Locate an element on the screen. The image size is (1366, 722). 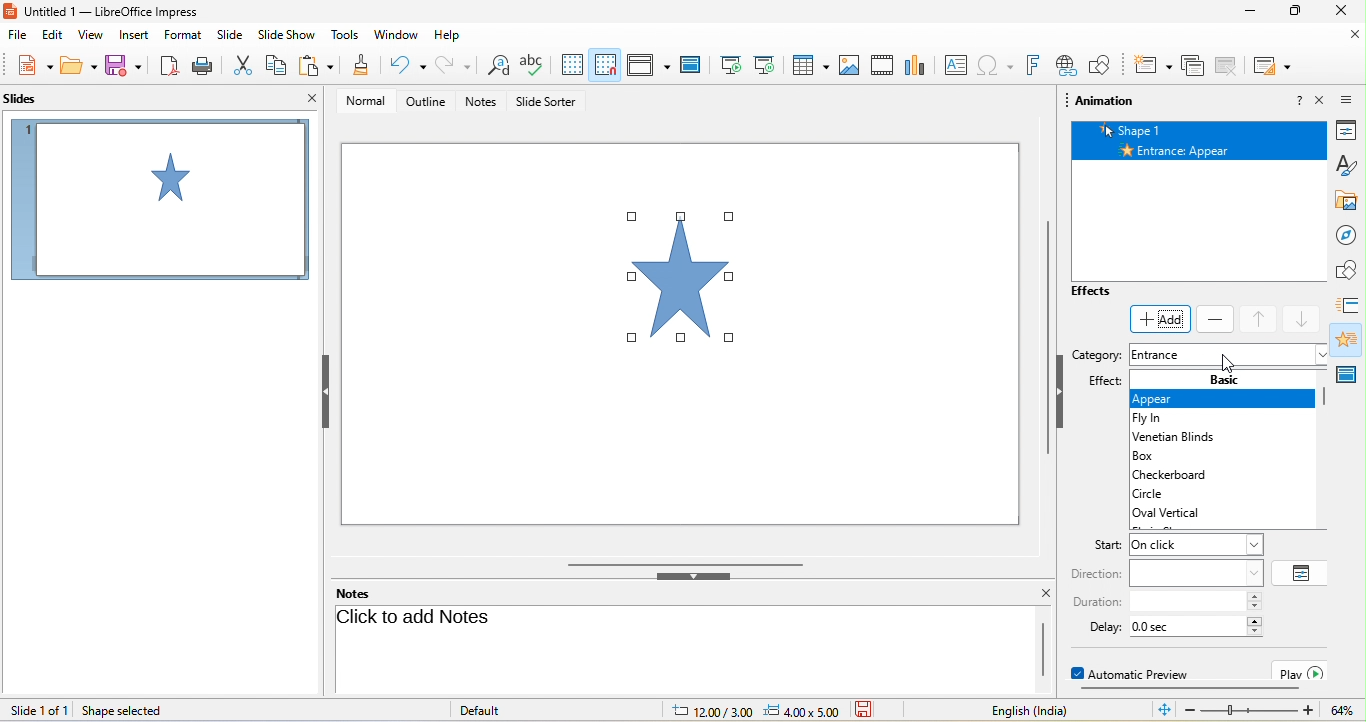
clone formatting is located at coordinates (360, 64).